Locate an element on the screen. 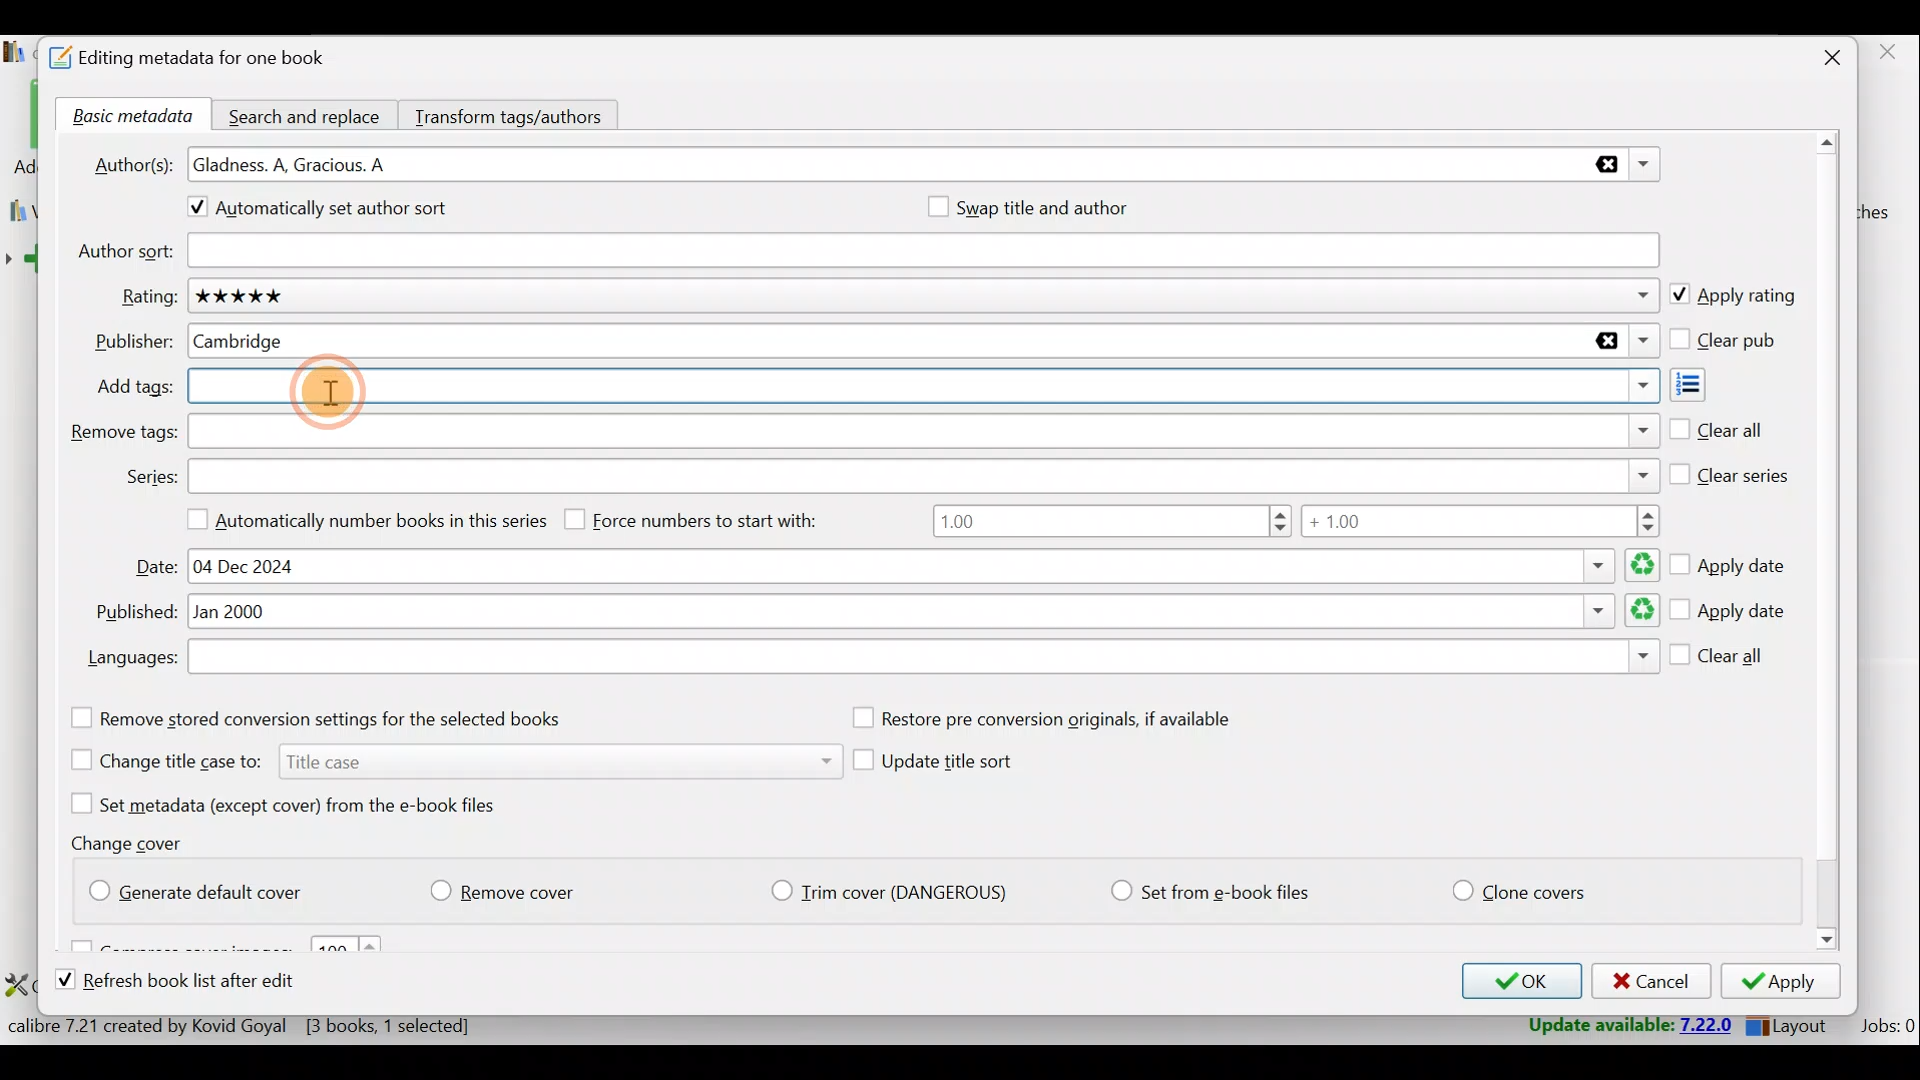  Restore pre conversion originals, if available is located at coordinates (1063, 719).